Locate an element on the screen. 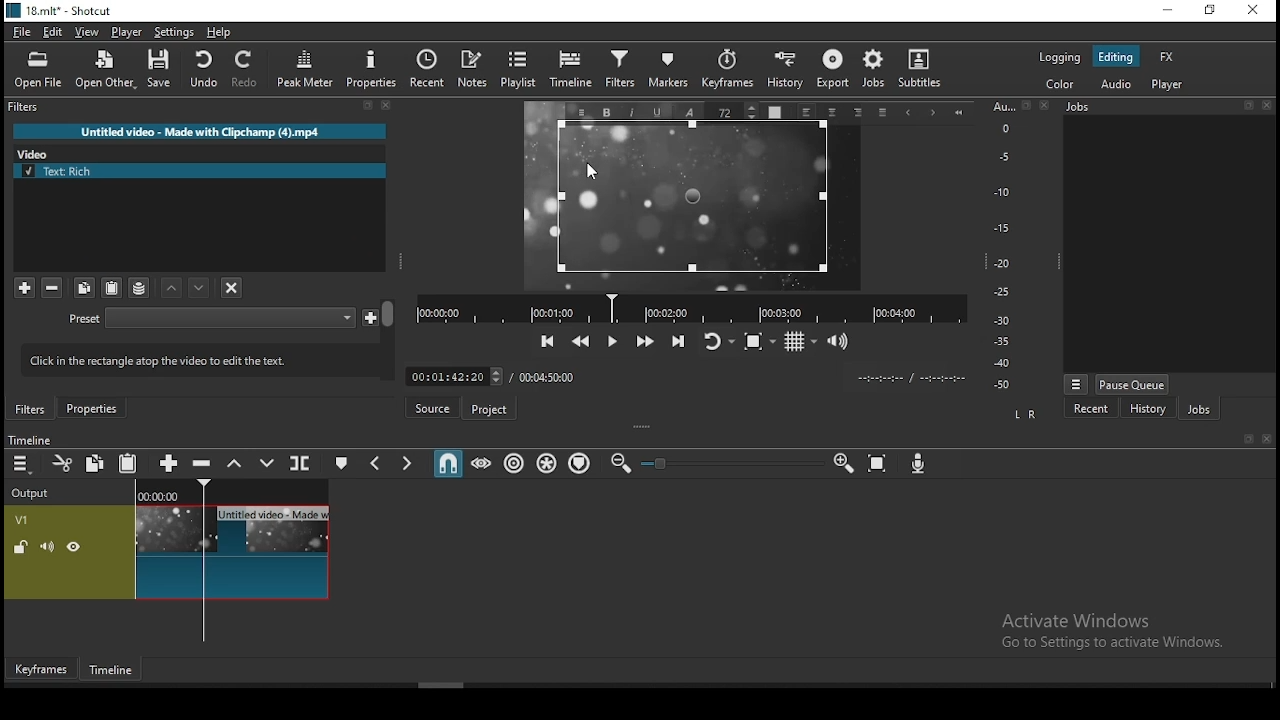  zoom timeline in is located at coordinates (842, 462).